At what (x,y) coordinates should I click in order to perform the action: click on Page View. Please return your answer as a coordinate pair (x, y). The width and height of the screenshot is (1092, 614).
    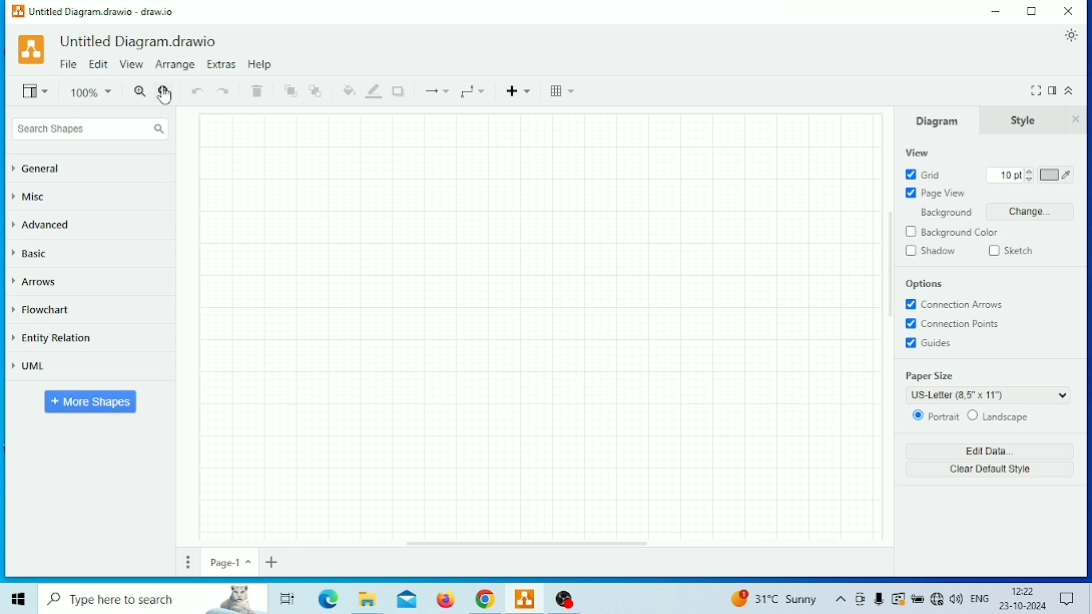
    Looking at the image, I should click on (936, 193).